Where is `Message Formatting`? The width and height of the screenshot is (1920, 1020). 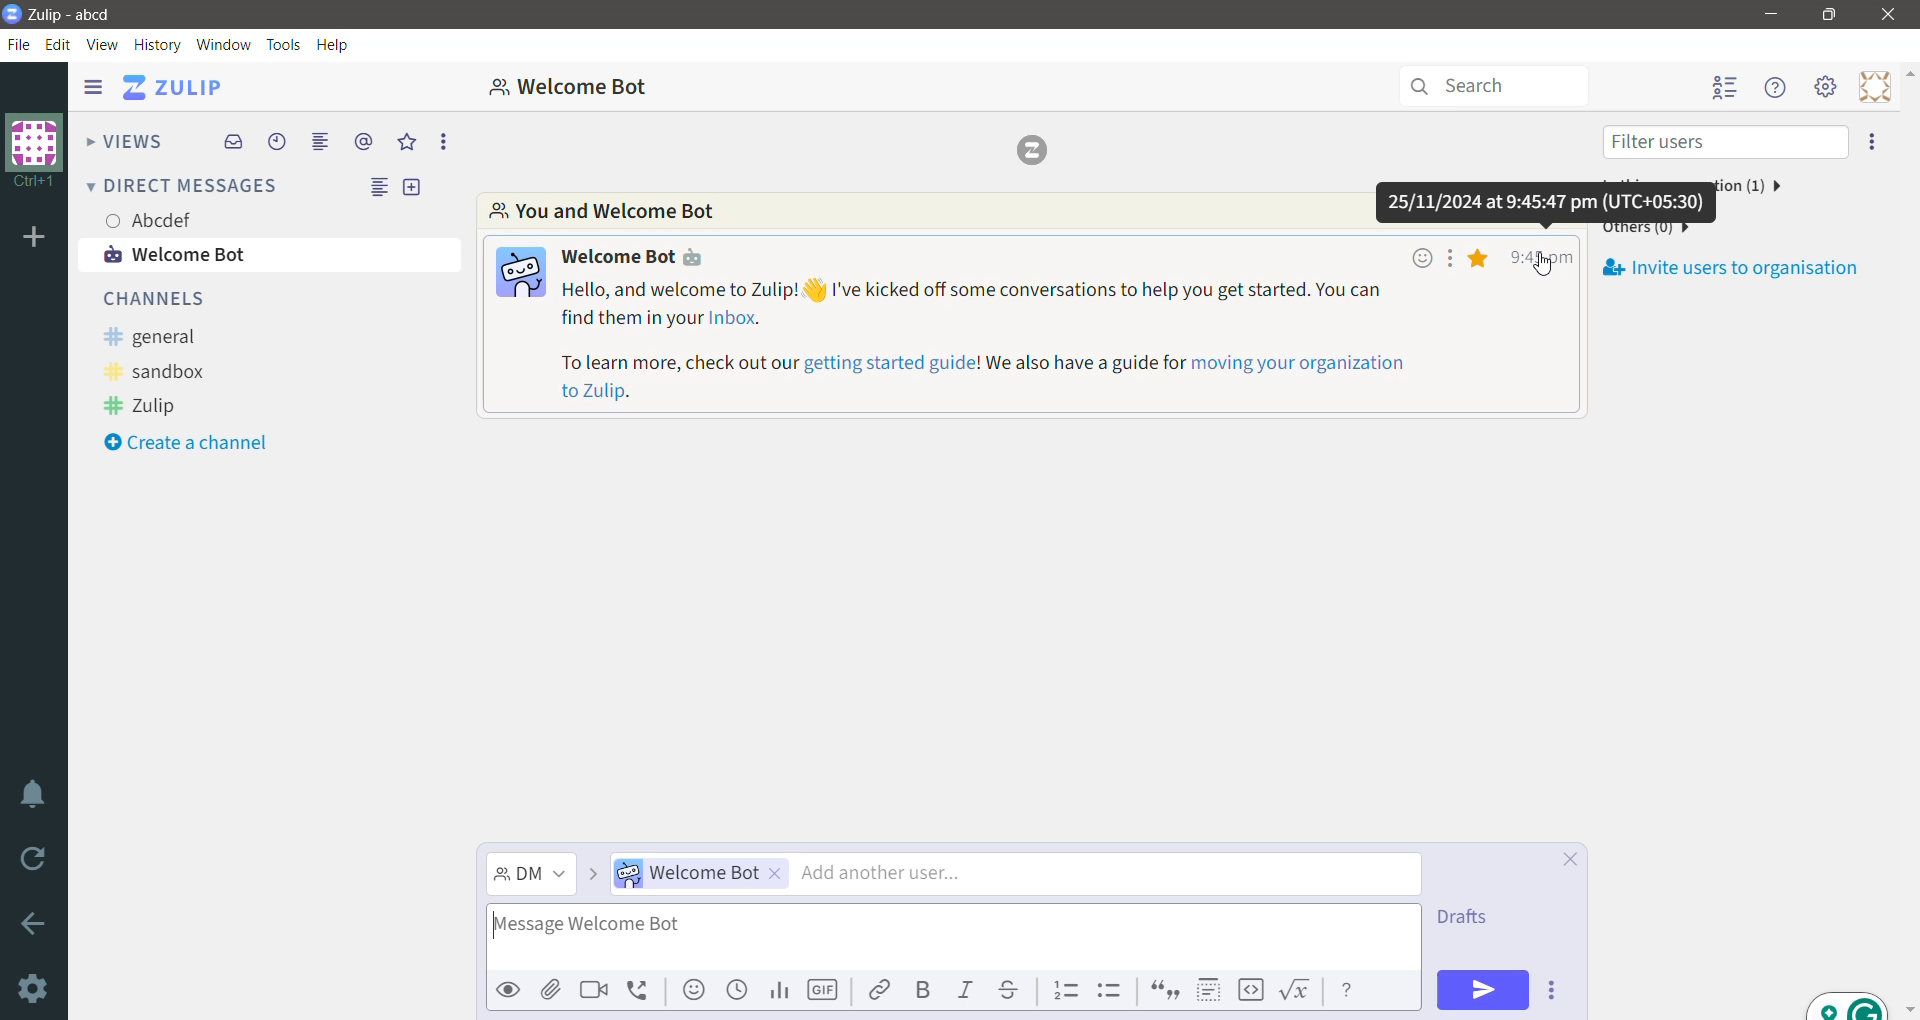 Message Formatting is located at coordinates (1349, 990).